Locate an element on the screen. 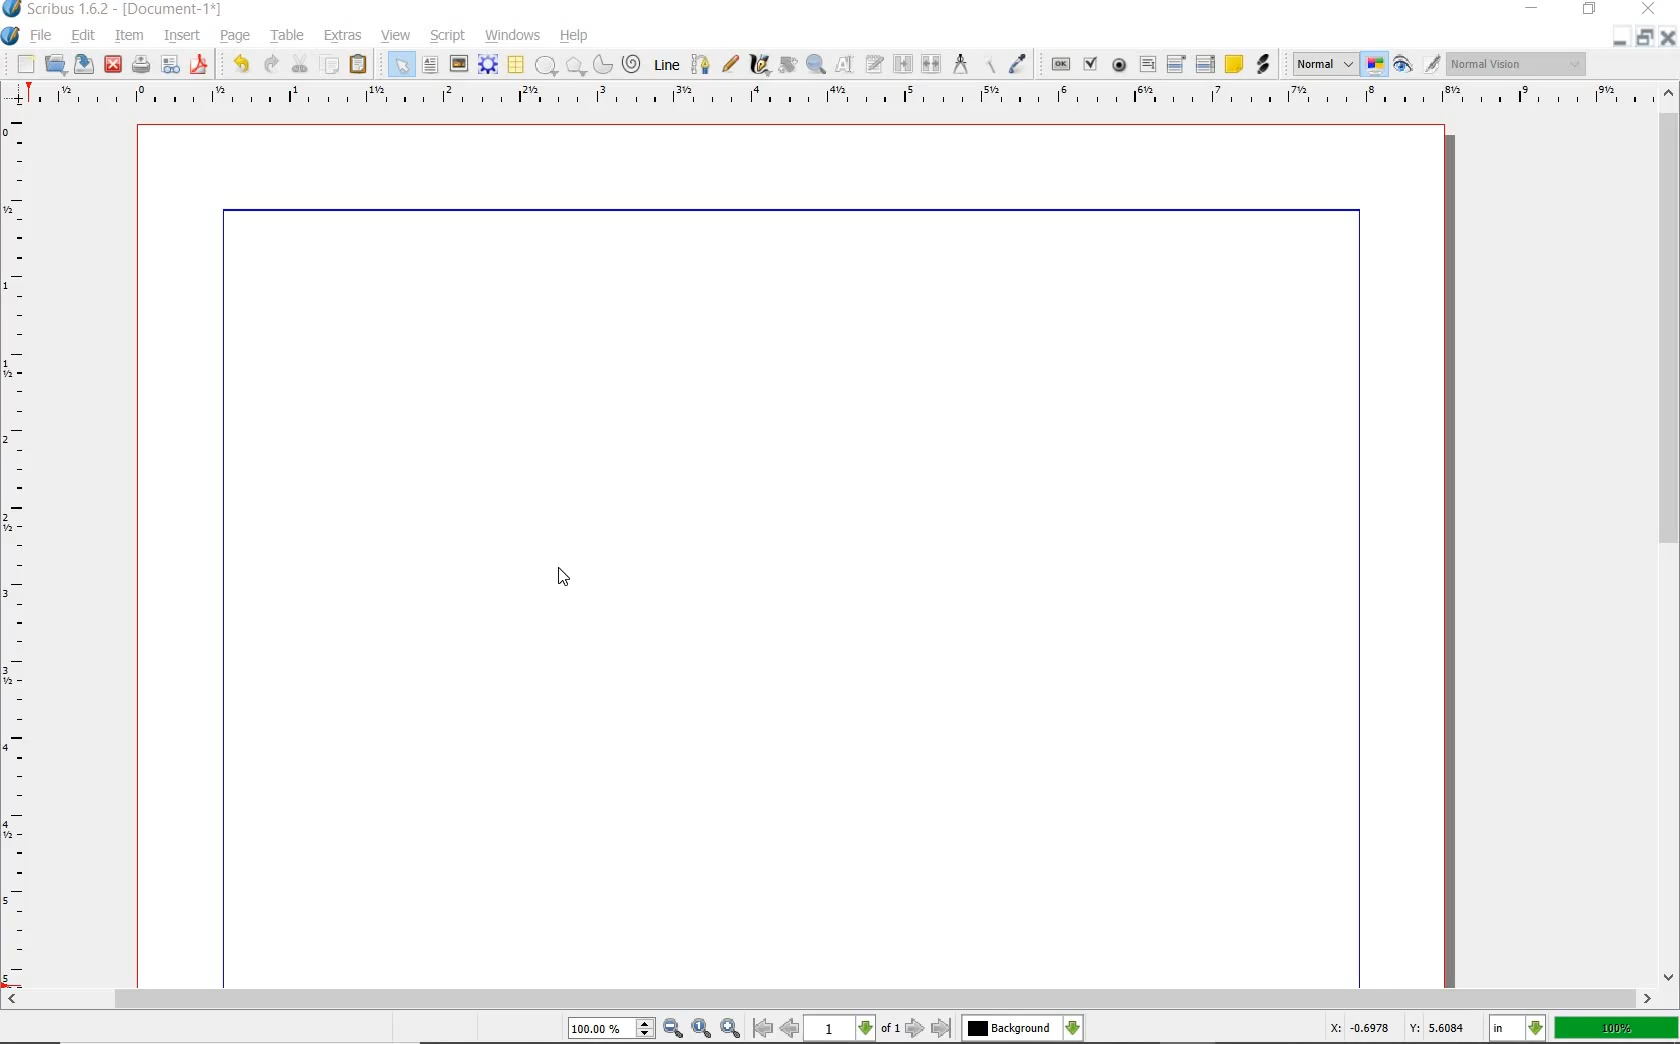 The height and width of the screenshot is (1044, 1680). TEXT ANNOATATION is located at coordinates (1233, 63).